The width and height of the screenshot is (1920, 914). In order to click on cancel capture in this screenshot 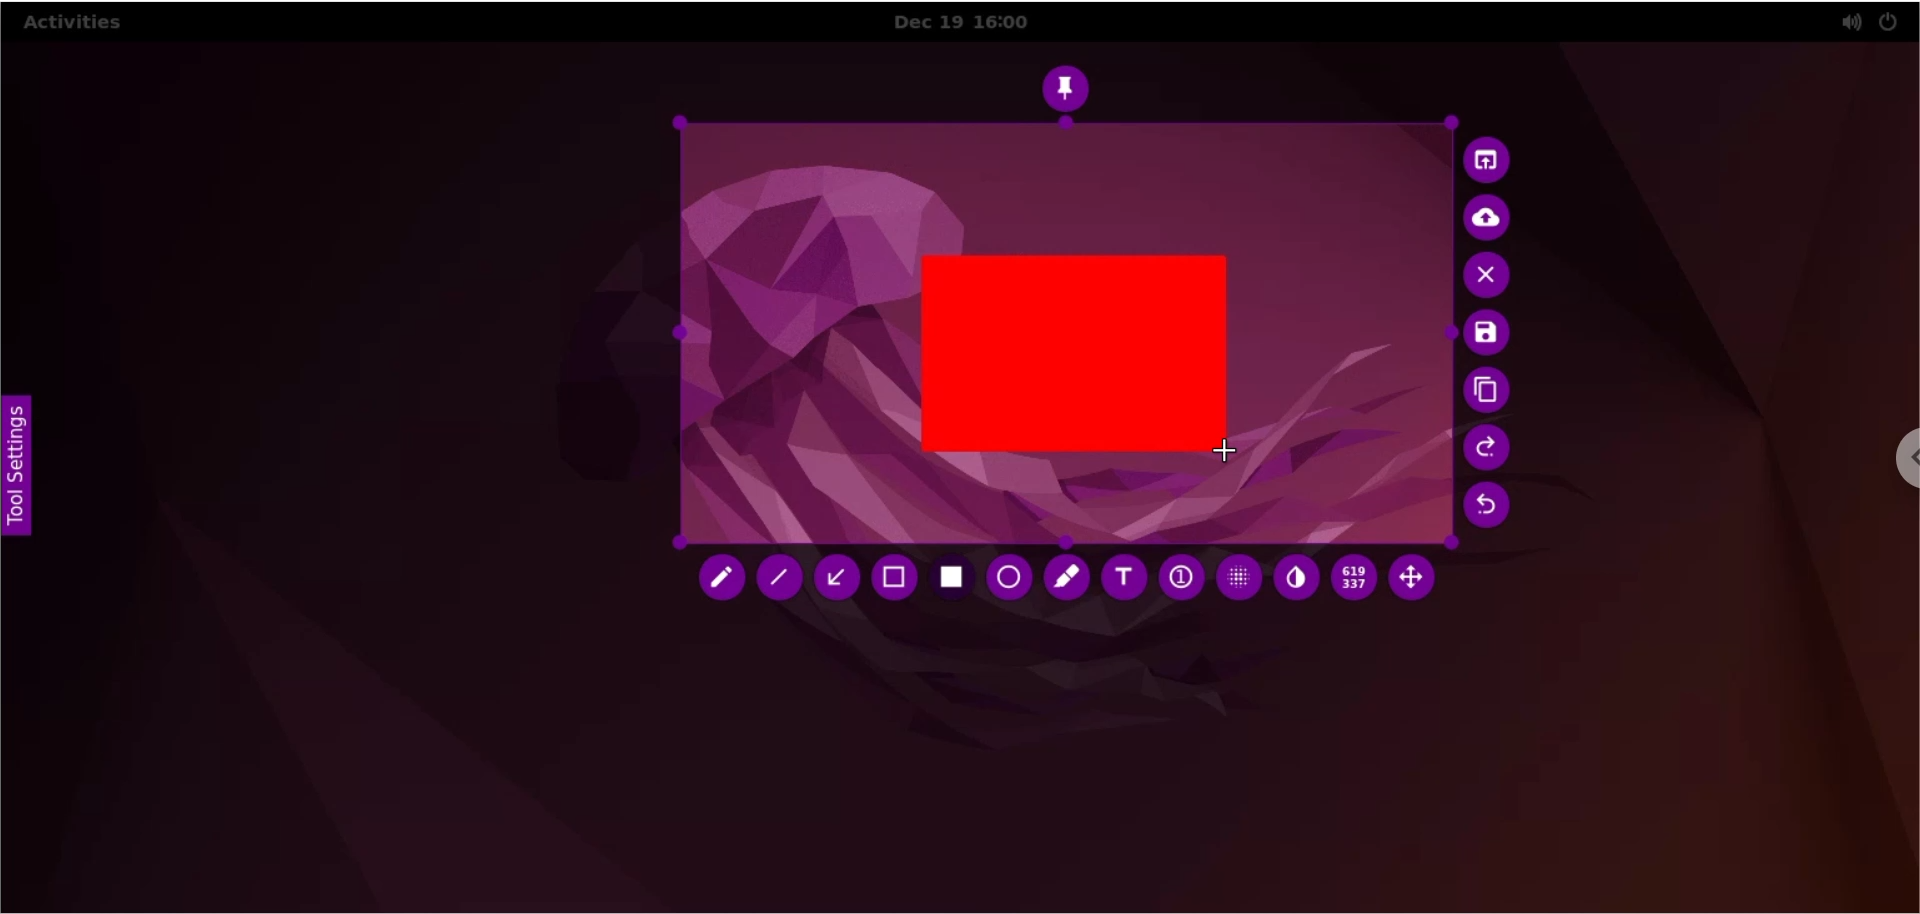, I will do `click(1489, 277)`.